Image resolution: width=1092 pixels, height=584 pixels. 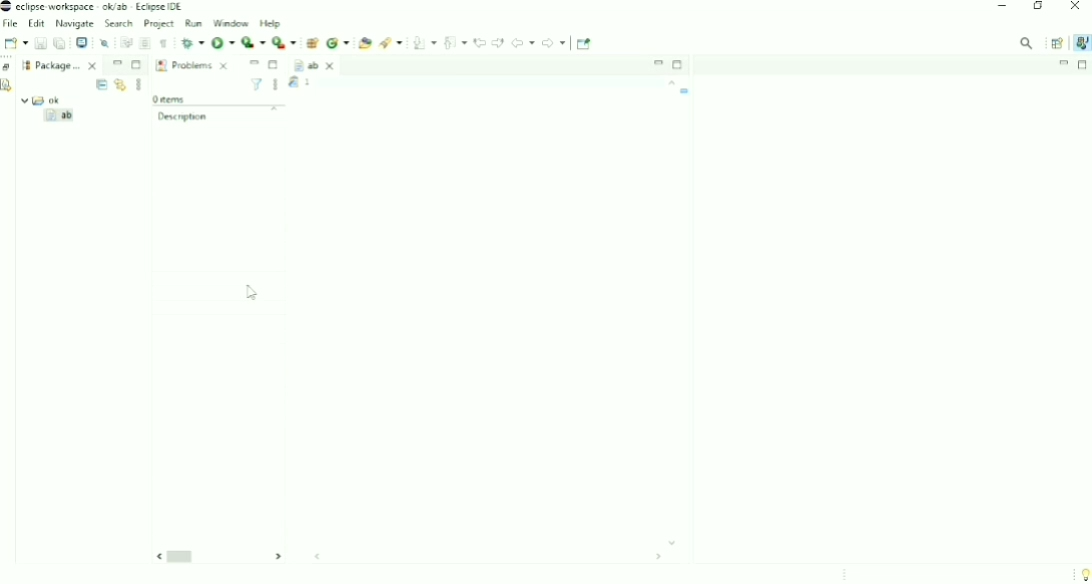 I want to click on Task, so click(x=332, y=83).